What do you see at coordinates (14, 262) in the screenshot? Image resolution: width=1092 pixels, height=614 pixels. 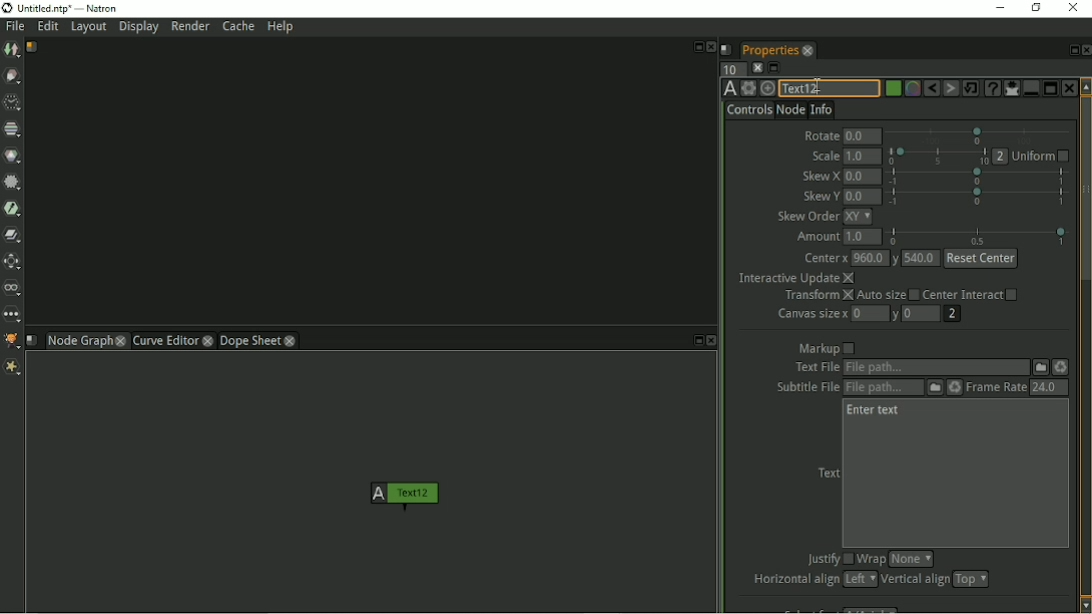 I see `Transform` at bounding box center [14, 262].